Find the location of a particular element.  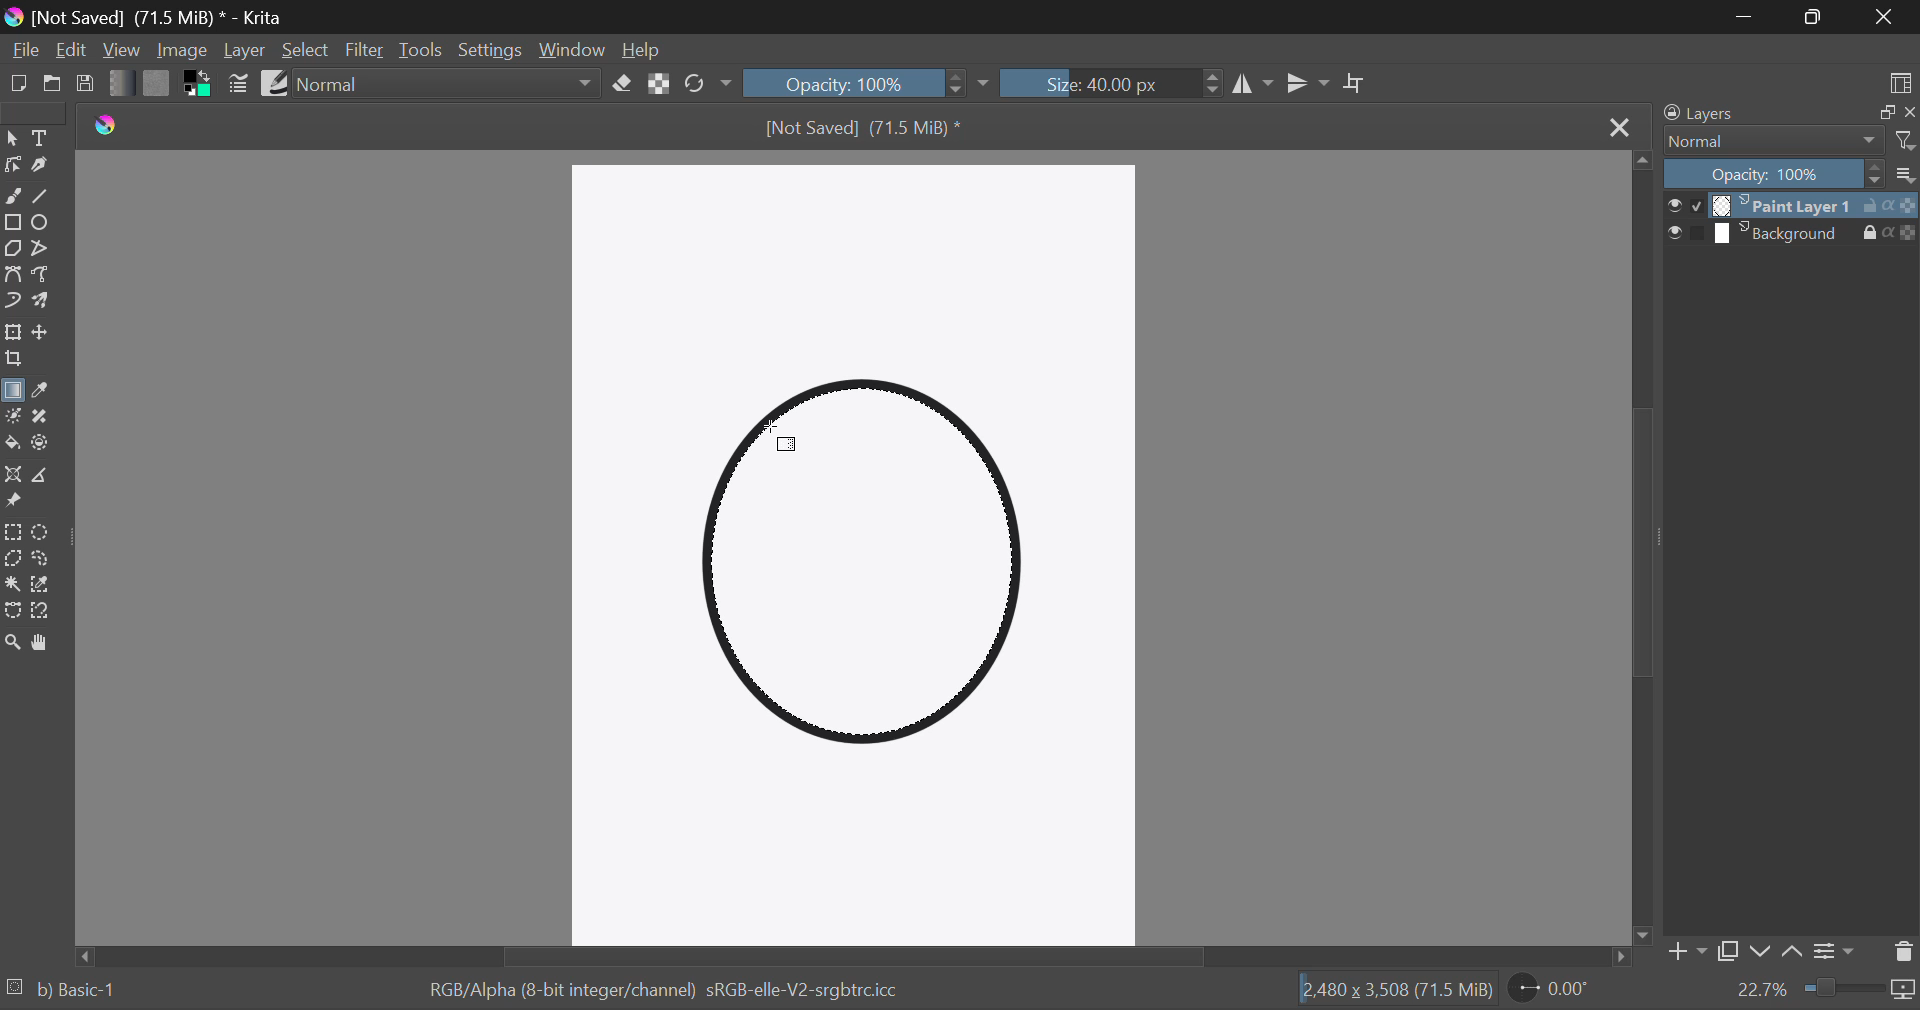

Close is located at coordinates (1620, 129).